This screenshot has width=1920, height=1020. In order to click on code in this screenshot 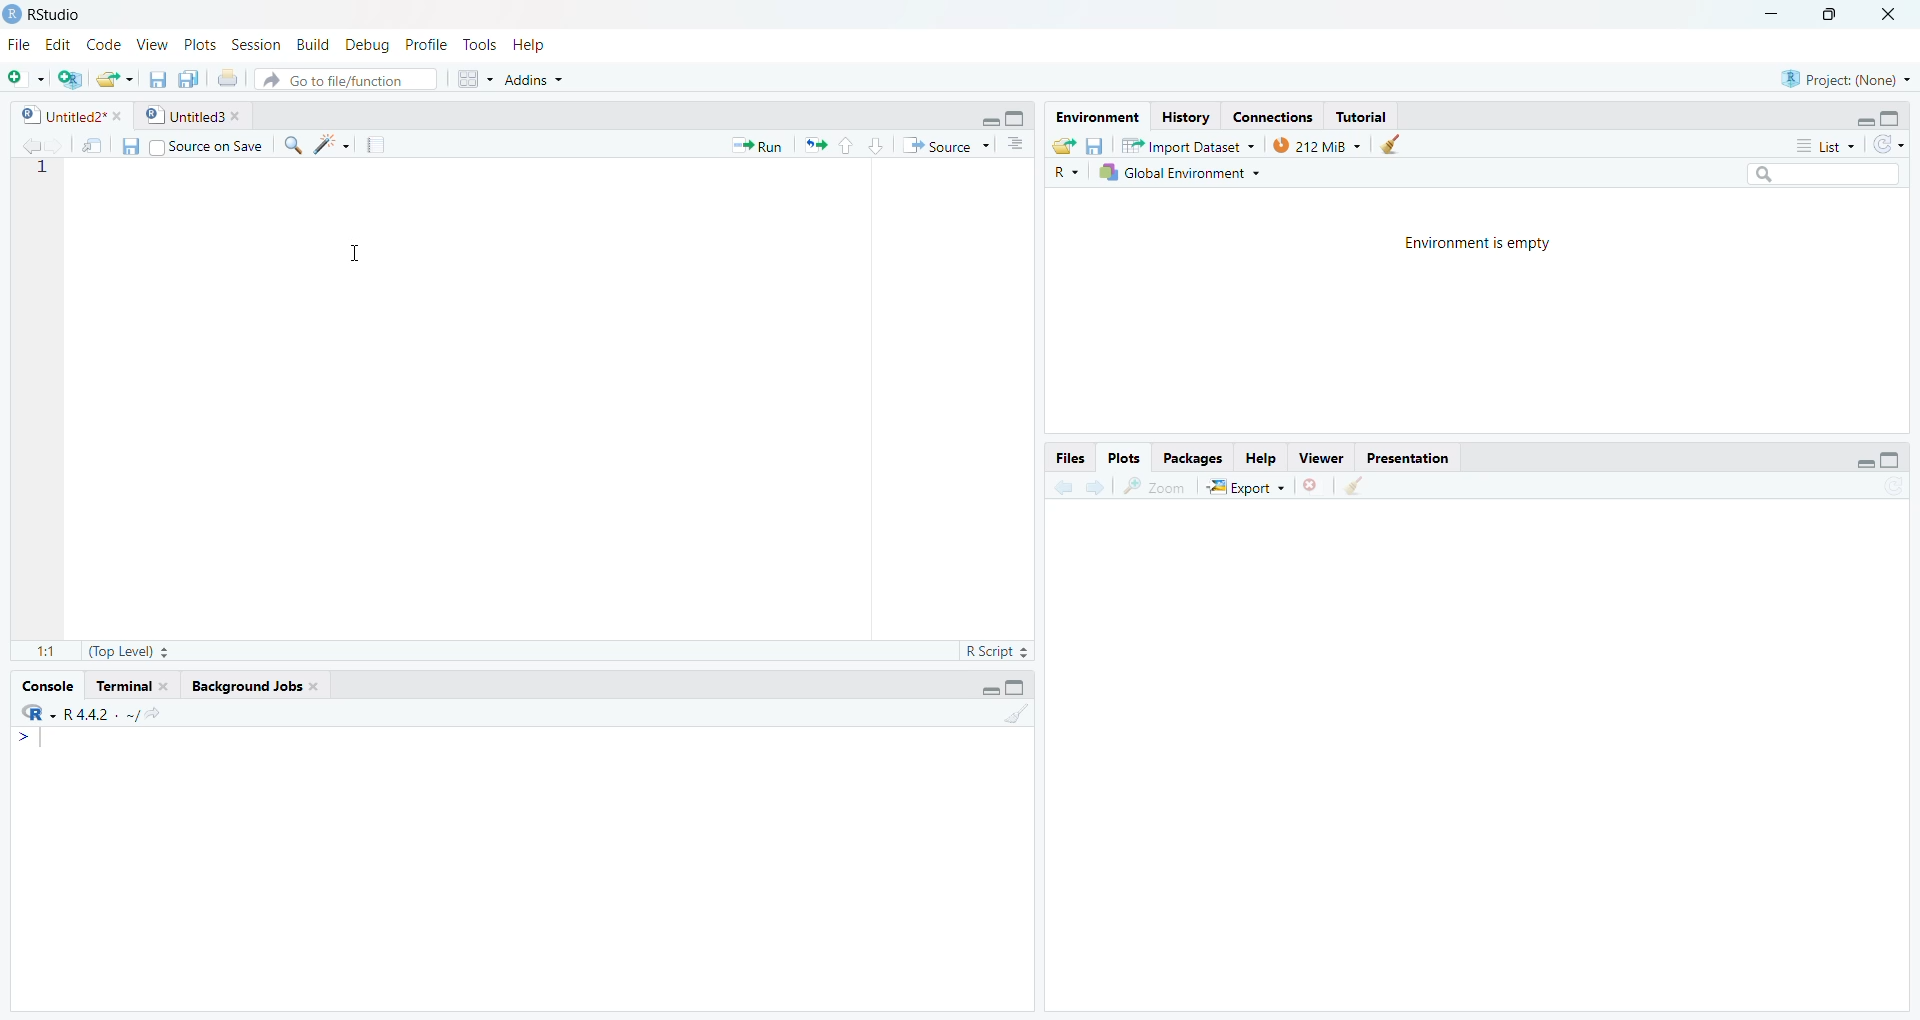, I will do `click(102, 44)`.